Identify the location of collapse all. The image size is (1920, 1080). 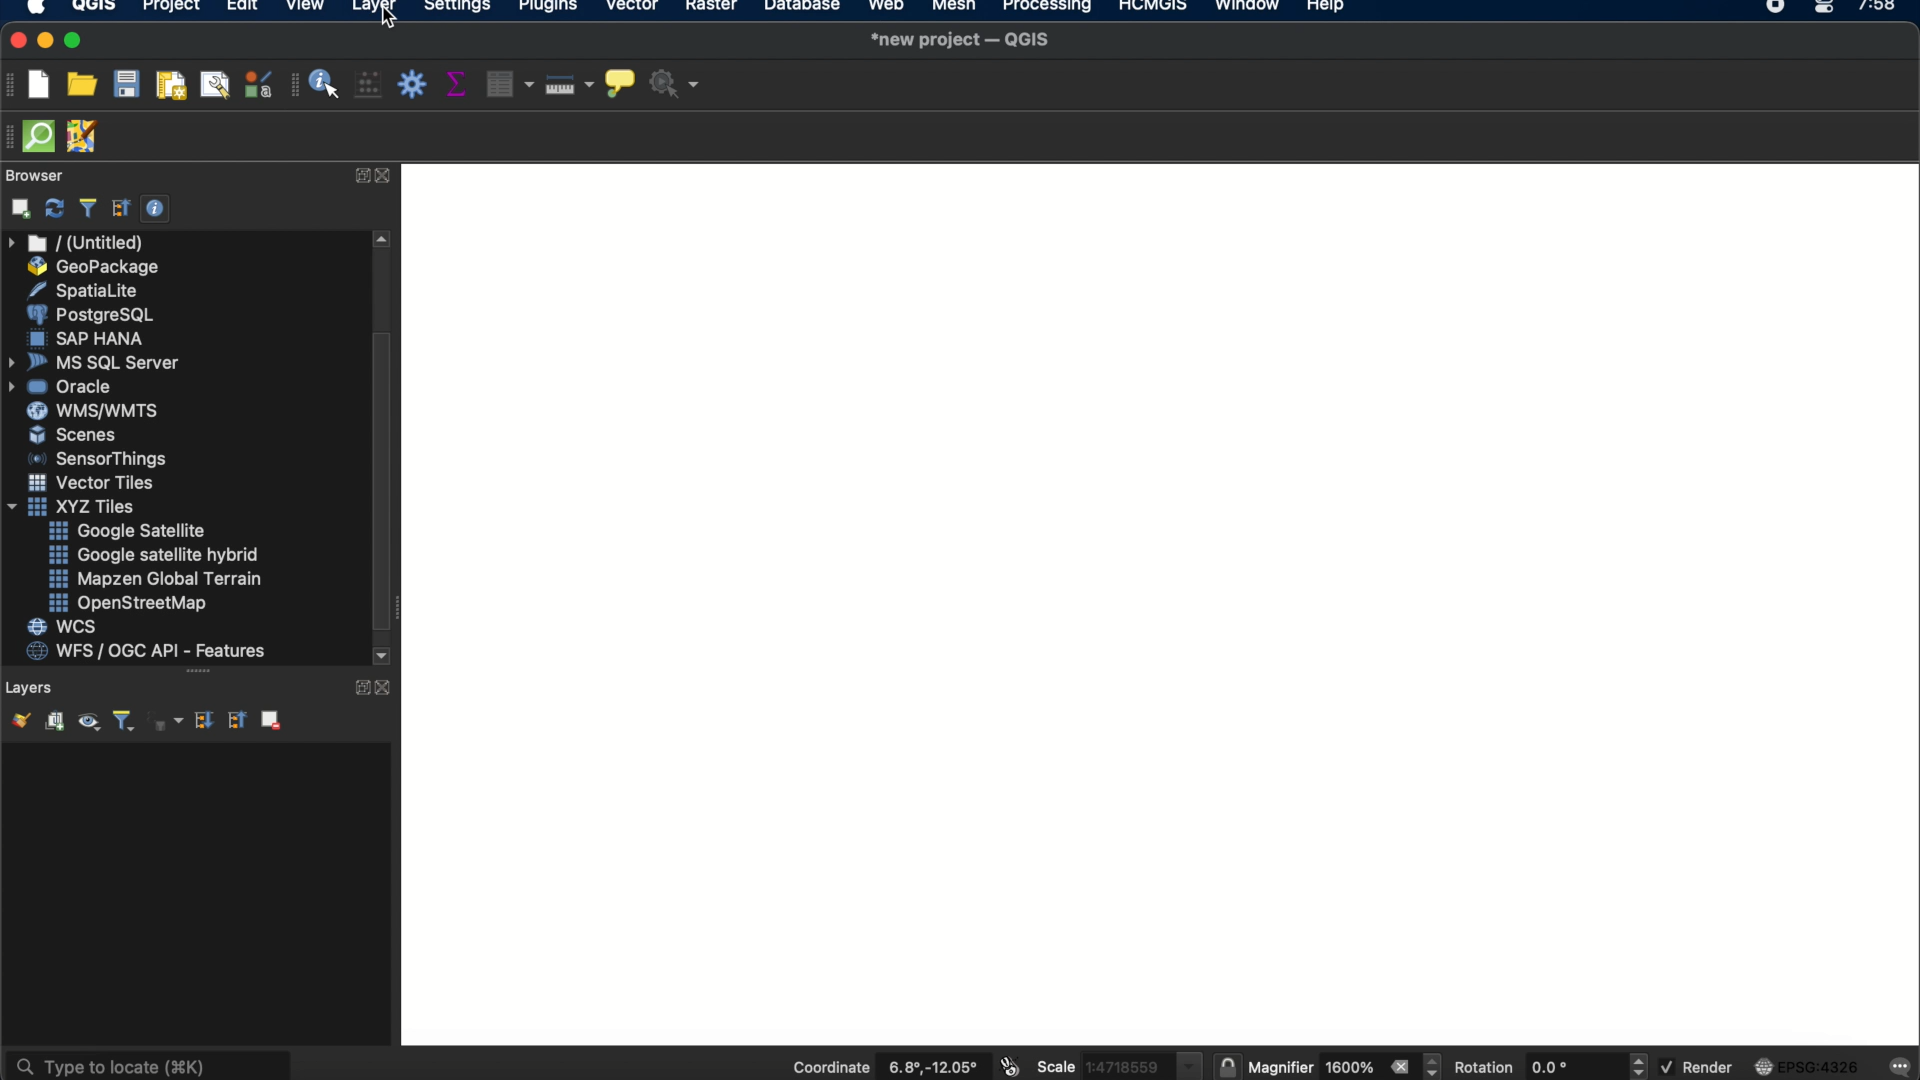
(121, 208).